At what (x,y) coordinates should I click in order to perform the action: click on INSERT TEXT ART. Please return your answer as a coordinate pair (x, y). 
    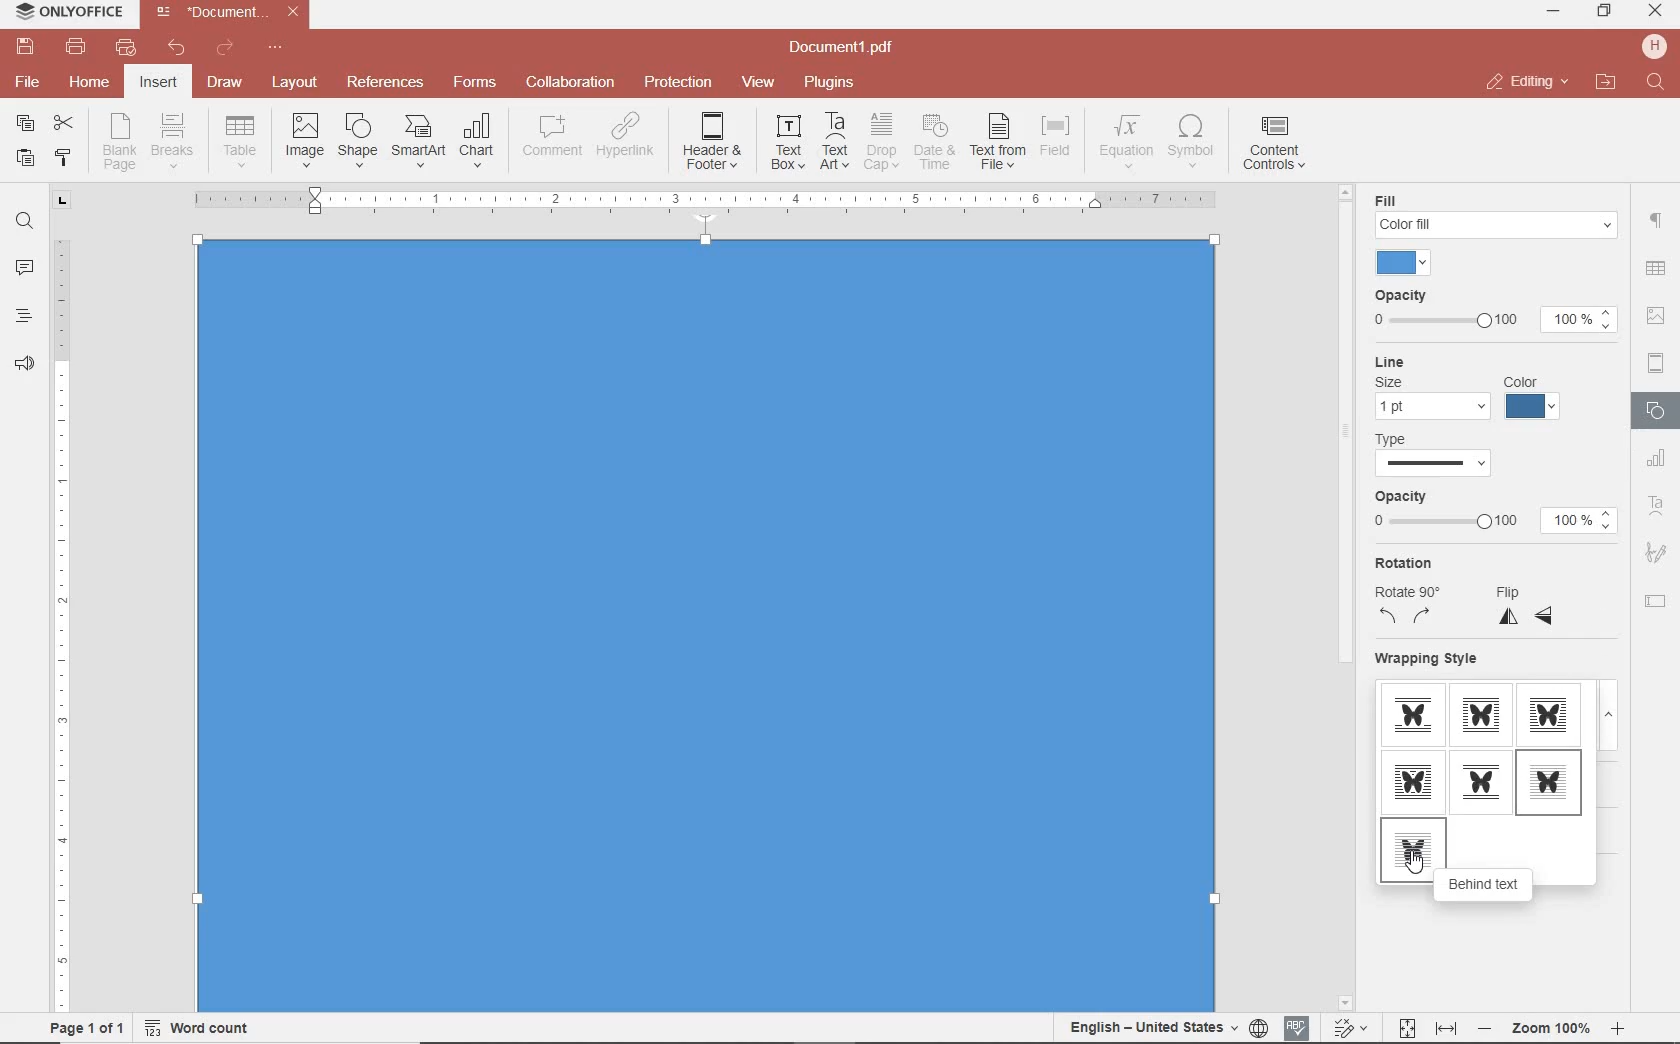
    Looking at the image, I should click on (834, 142).